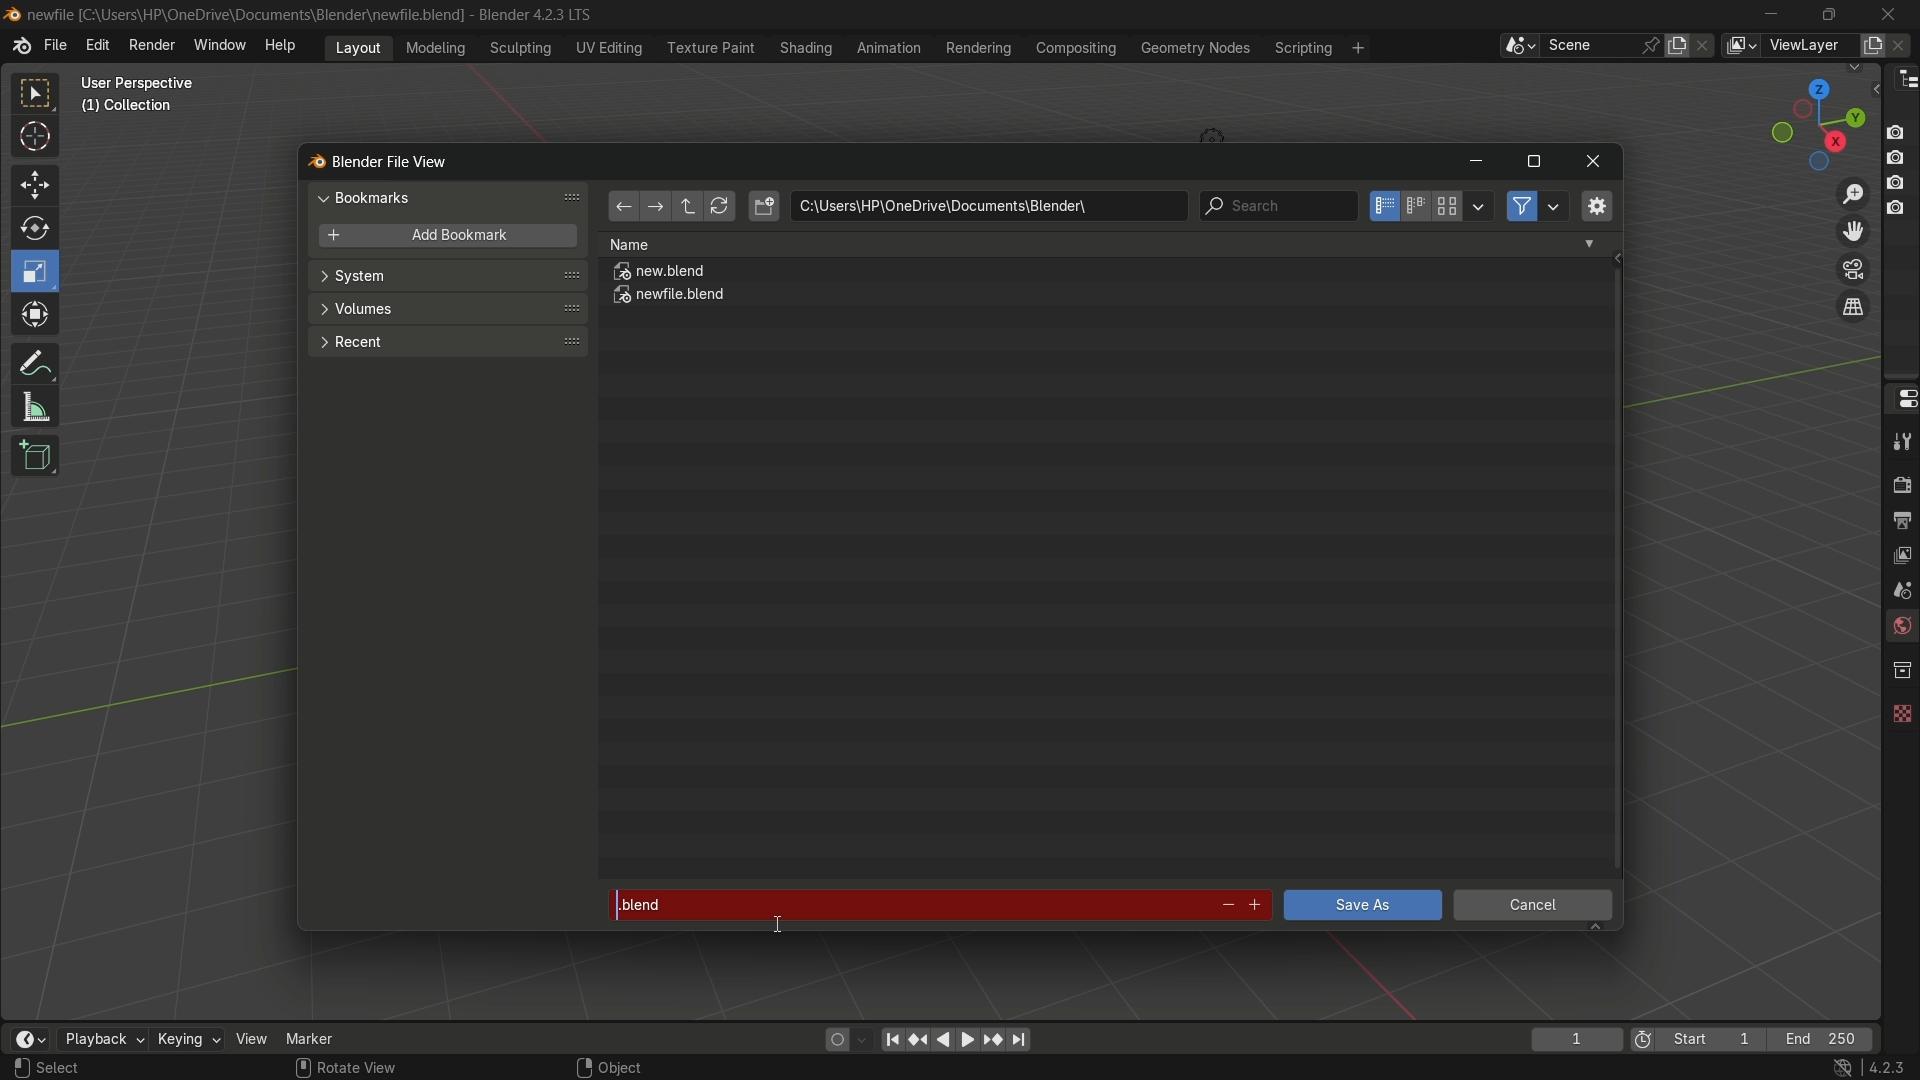 The image size is (1920, 1080). What do you see at coordinates (1594, 162) in the screenshot?
I see `close window` at bounding box center [1594, 162].